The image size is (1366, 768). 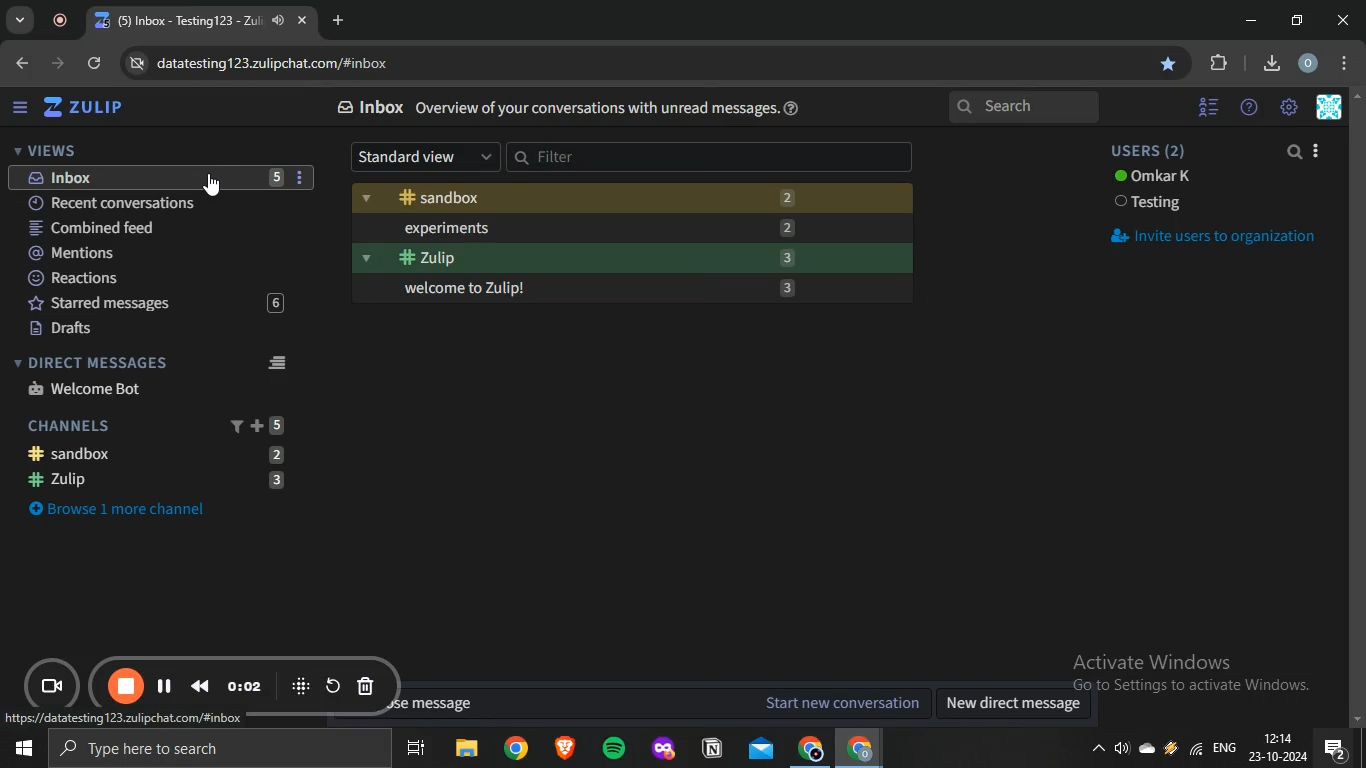 What do you see at coordinates (636, 290) in the screenshot?
I see `welcome to zulip!` at bounding box center [636, 290].